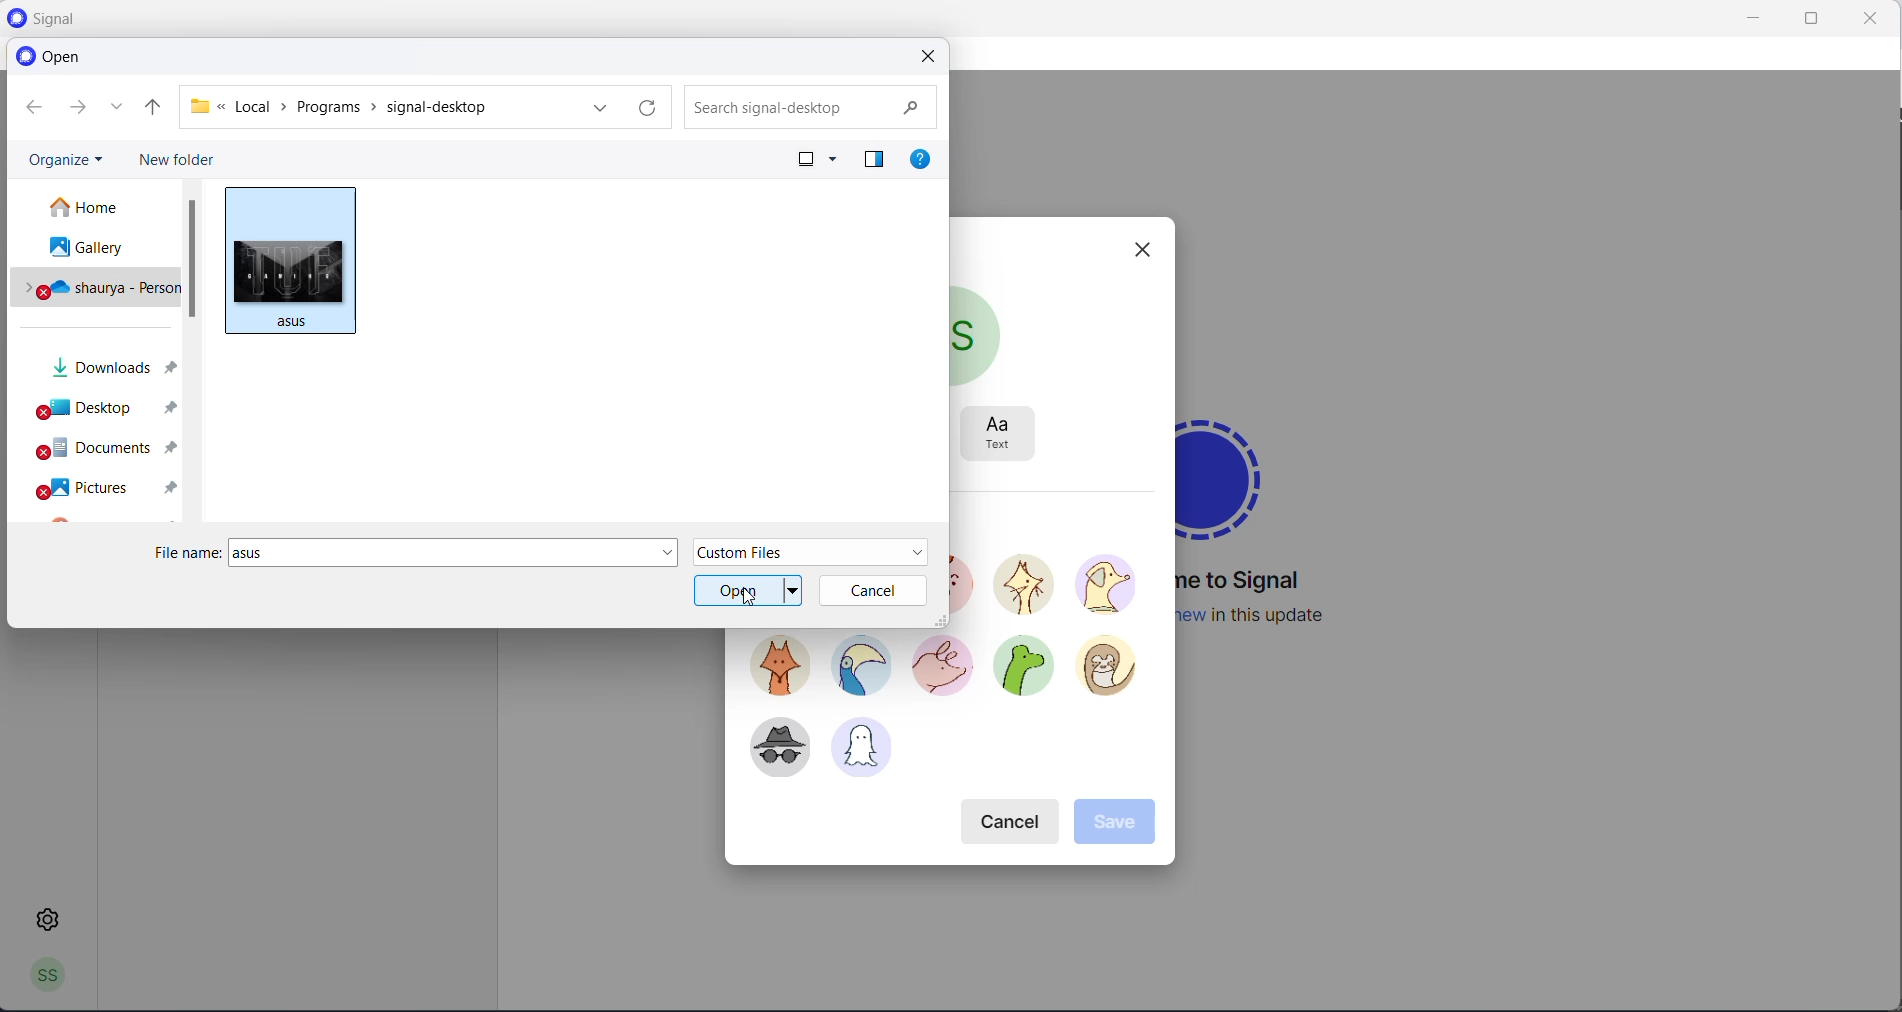  Describe the element at coordinates (861, 745) in the screenshot. I see `avatar` at that location.